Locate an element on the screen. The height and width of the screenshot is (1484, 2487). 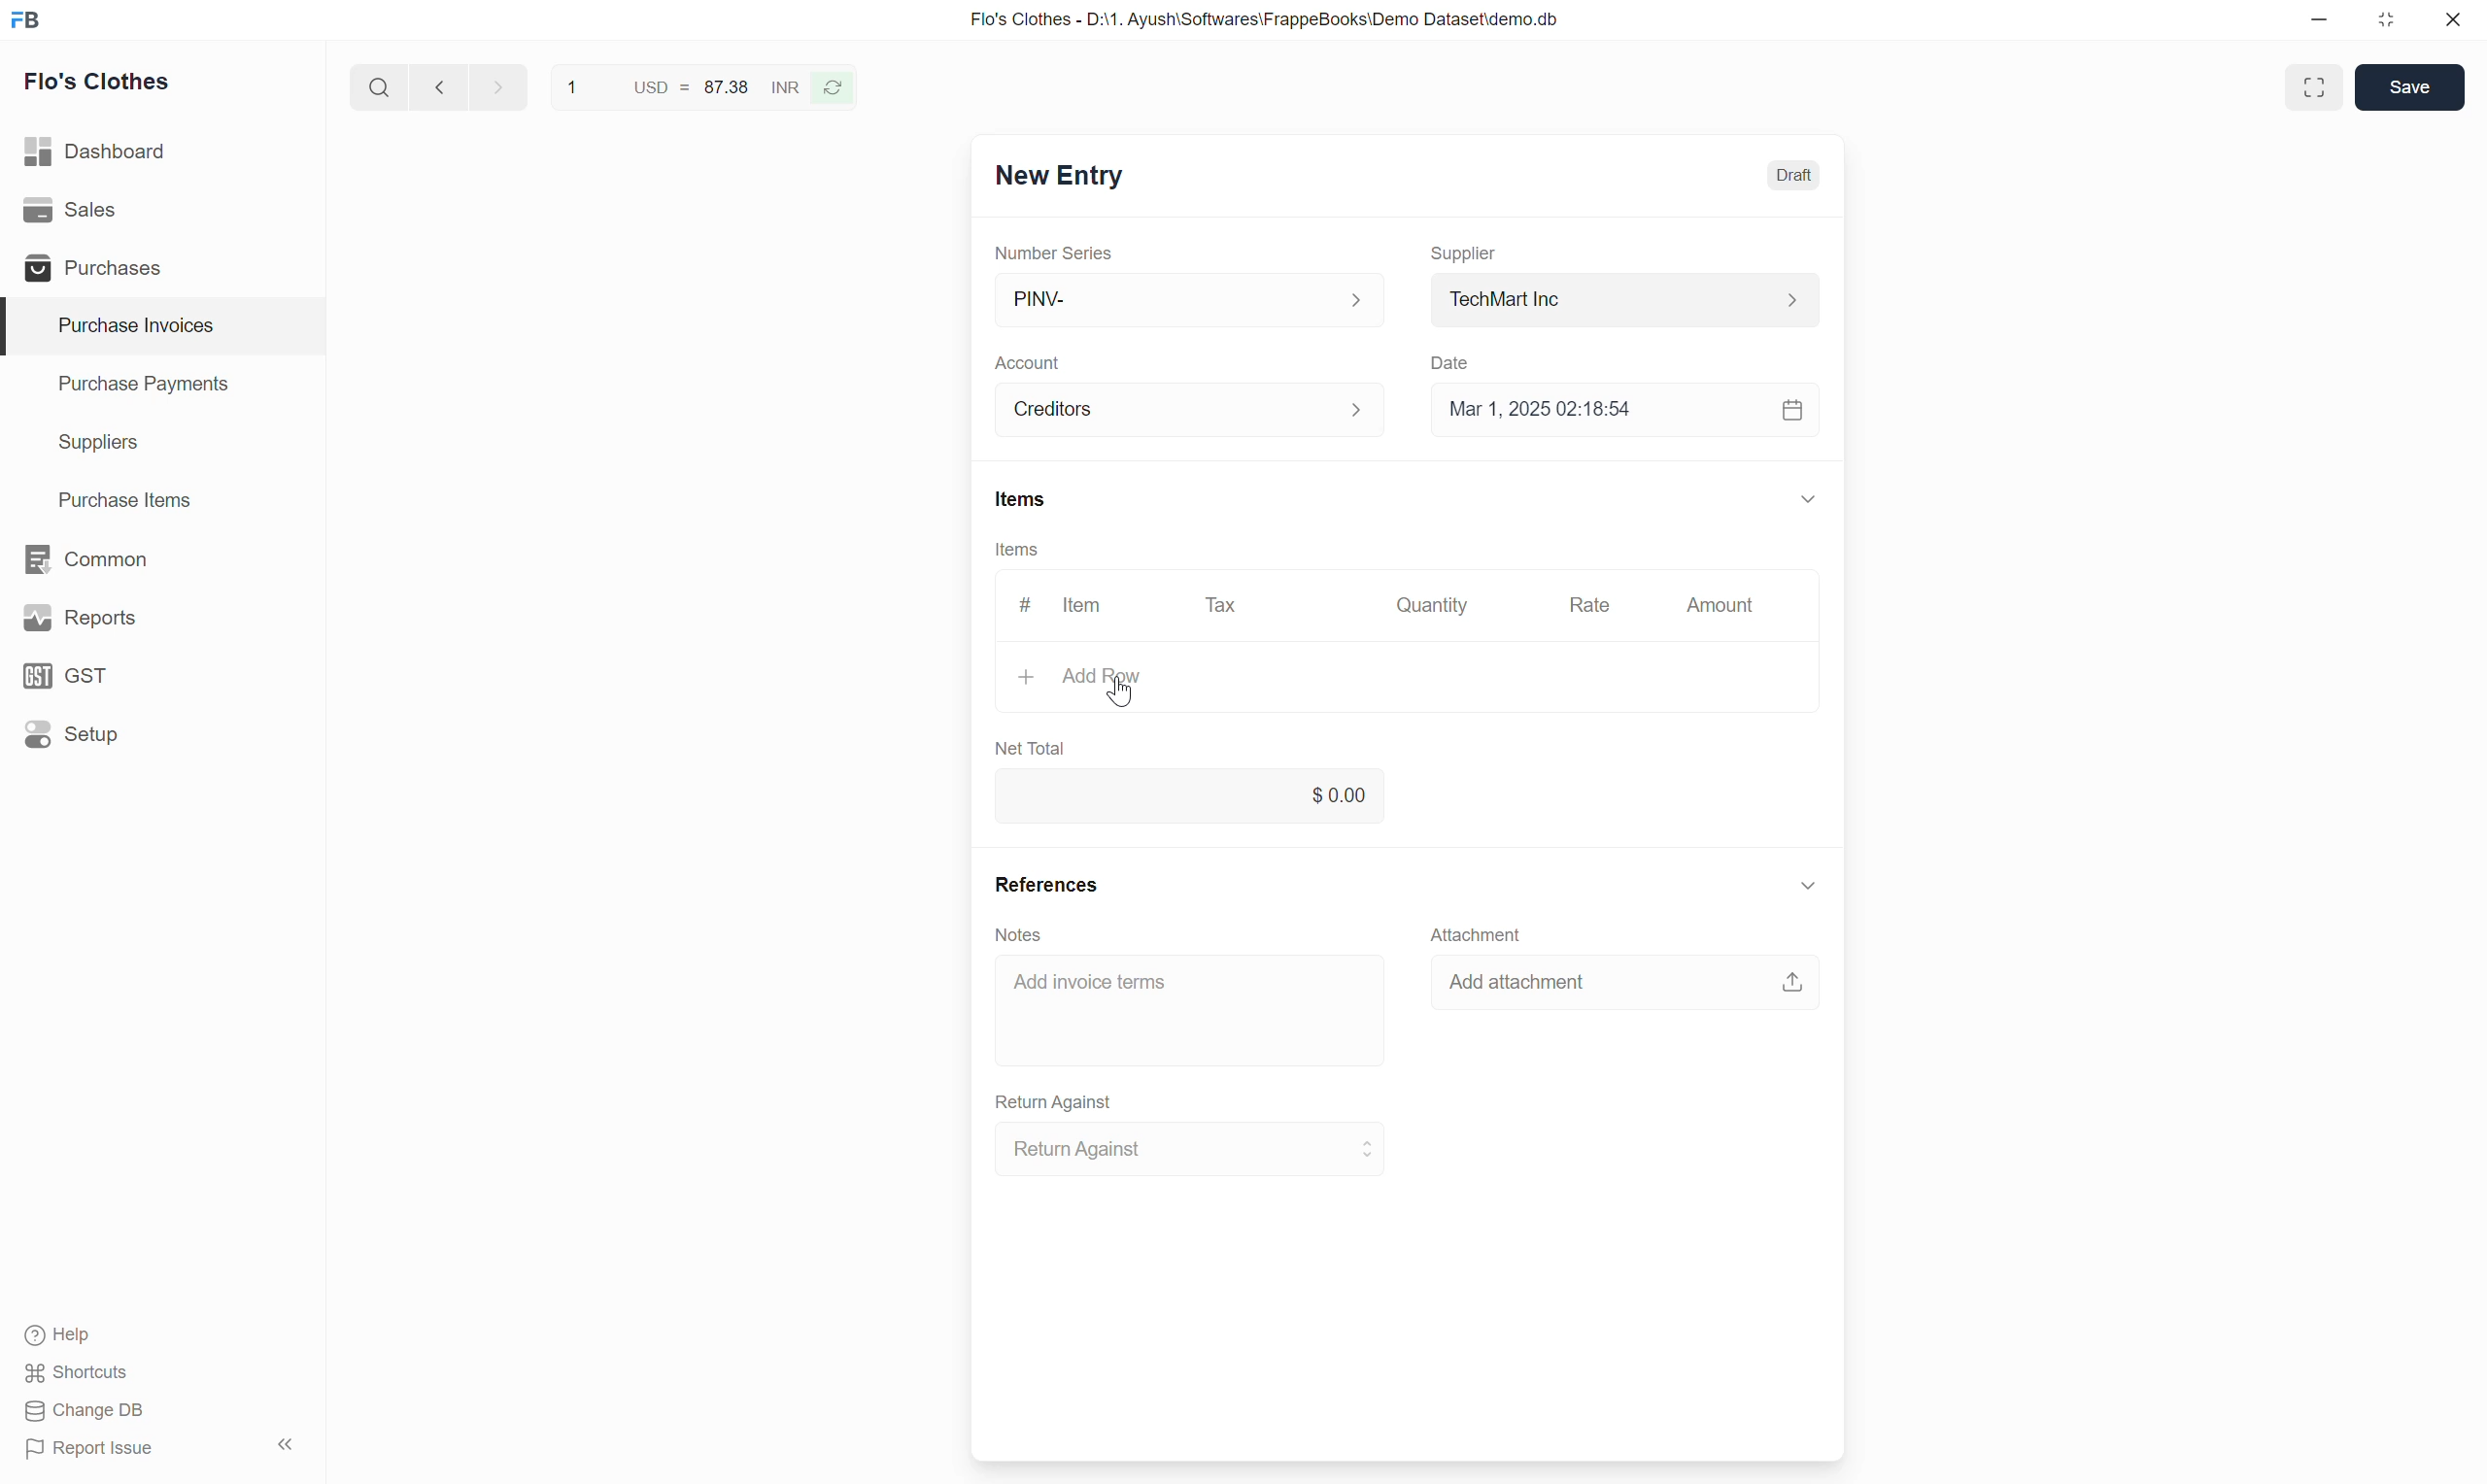
Purchases is located at coordinates (161, 267).